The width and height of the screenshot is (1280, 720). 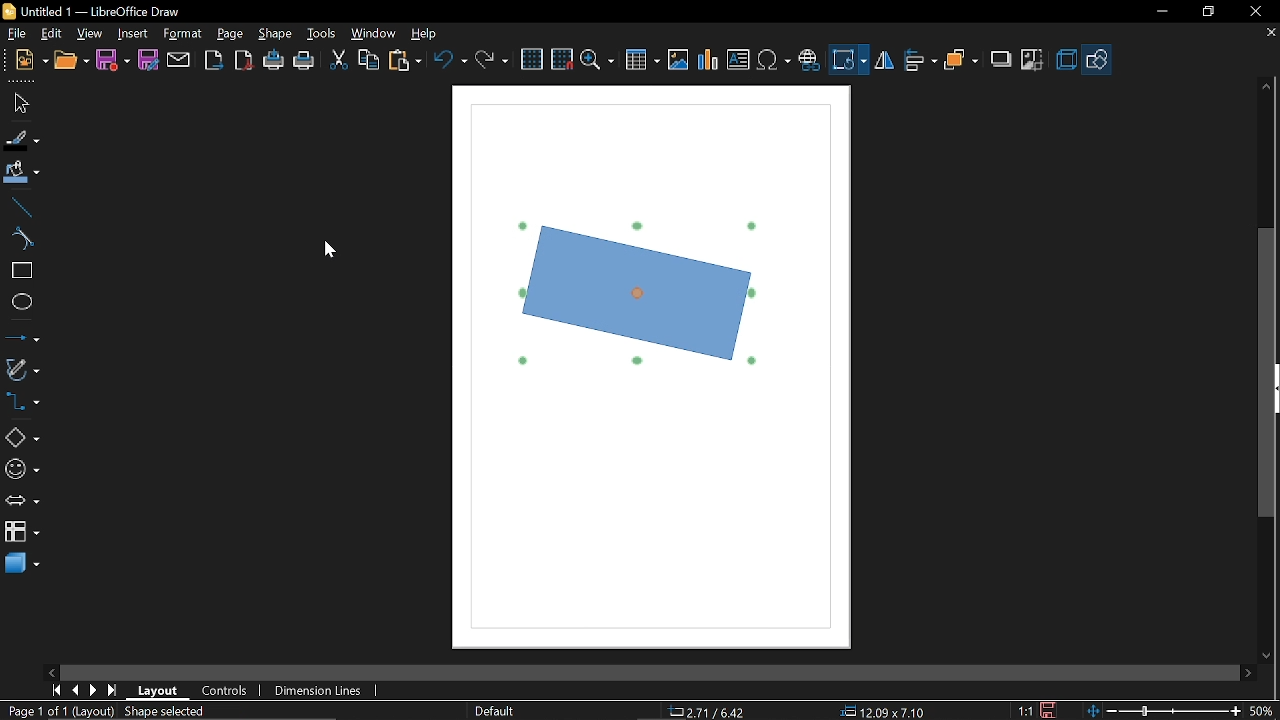 I want to click on shape, so click(x=276, y=35).